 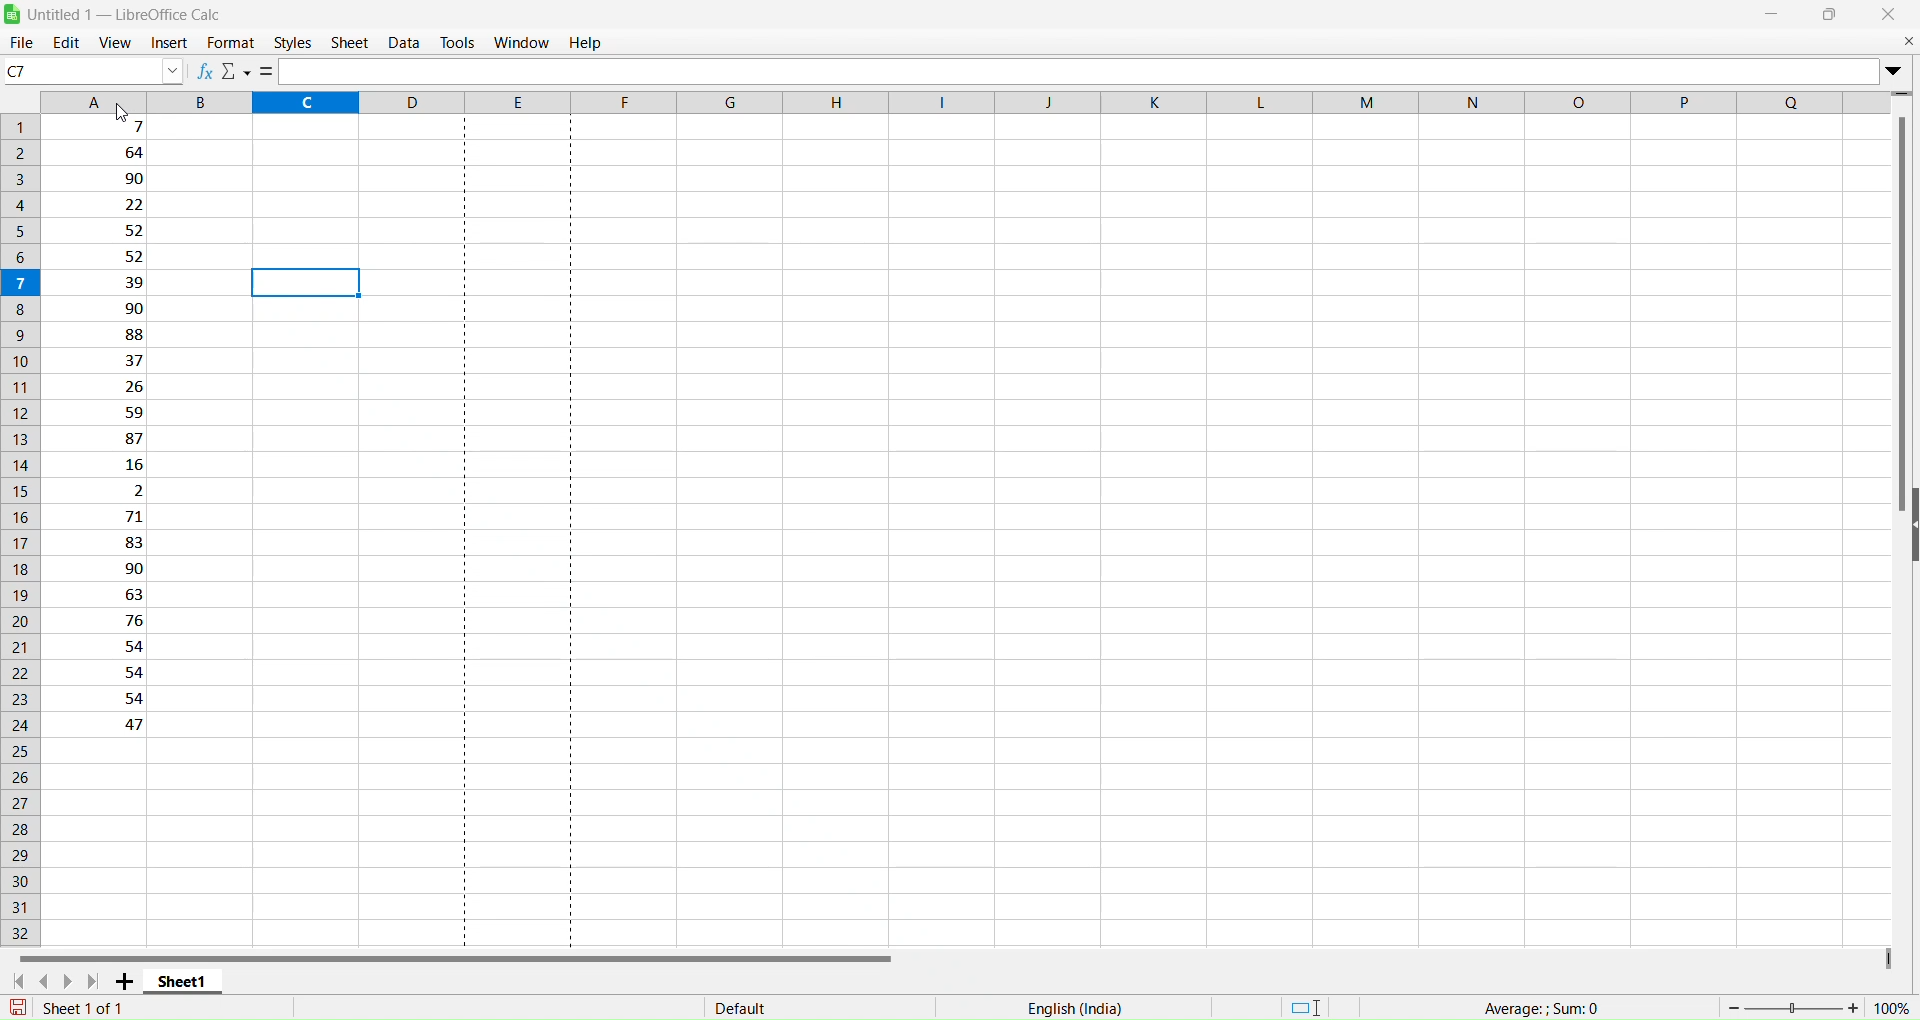 I want to click on File, so click(x=21, y=42).